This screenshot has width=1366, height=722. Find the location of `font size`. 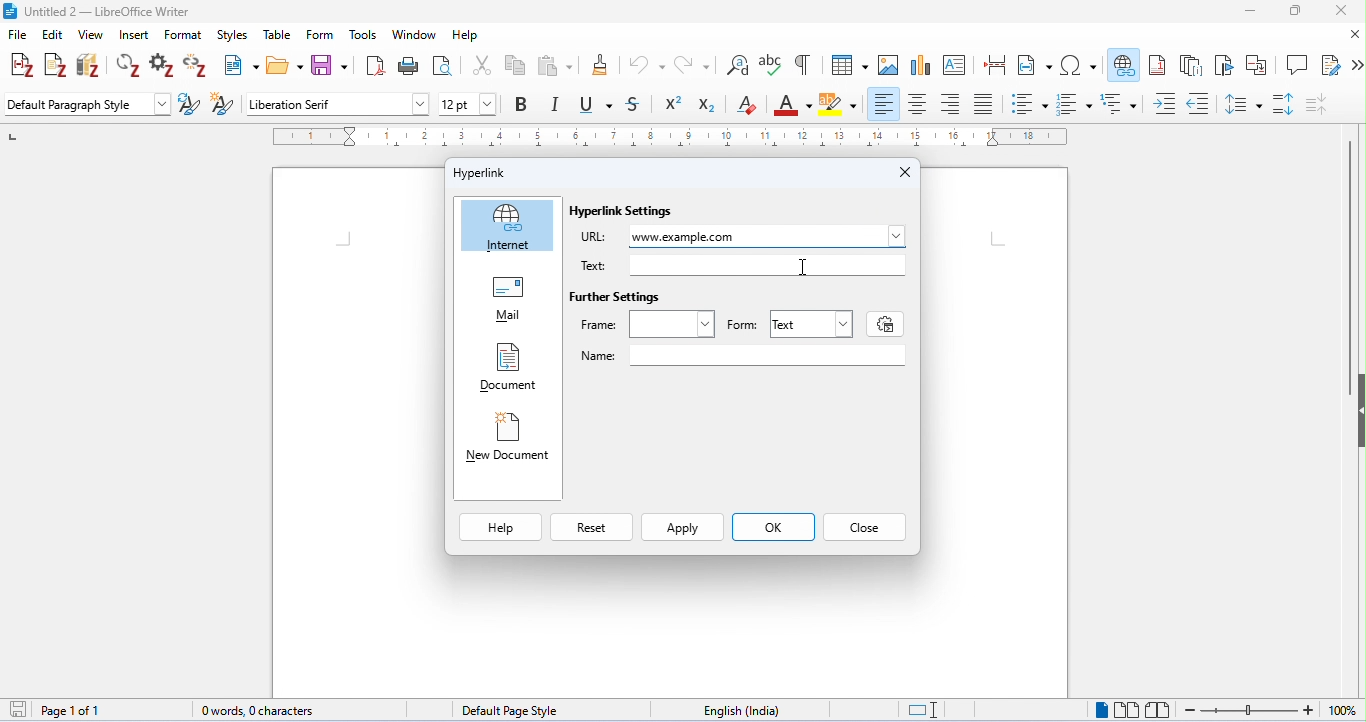

font size is located at coordinates (472, 105).